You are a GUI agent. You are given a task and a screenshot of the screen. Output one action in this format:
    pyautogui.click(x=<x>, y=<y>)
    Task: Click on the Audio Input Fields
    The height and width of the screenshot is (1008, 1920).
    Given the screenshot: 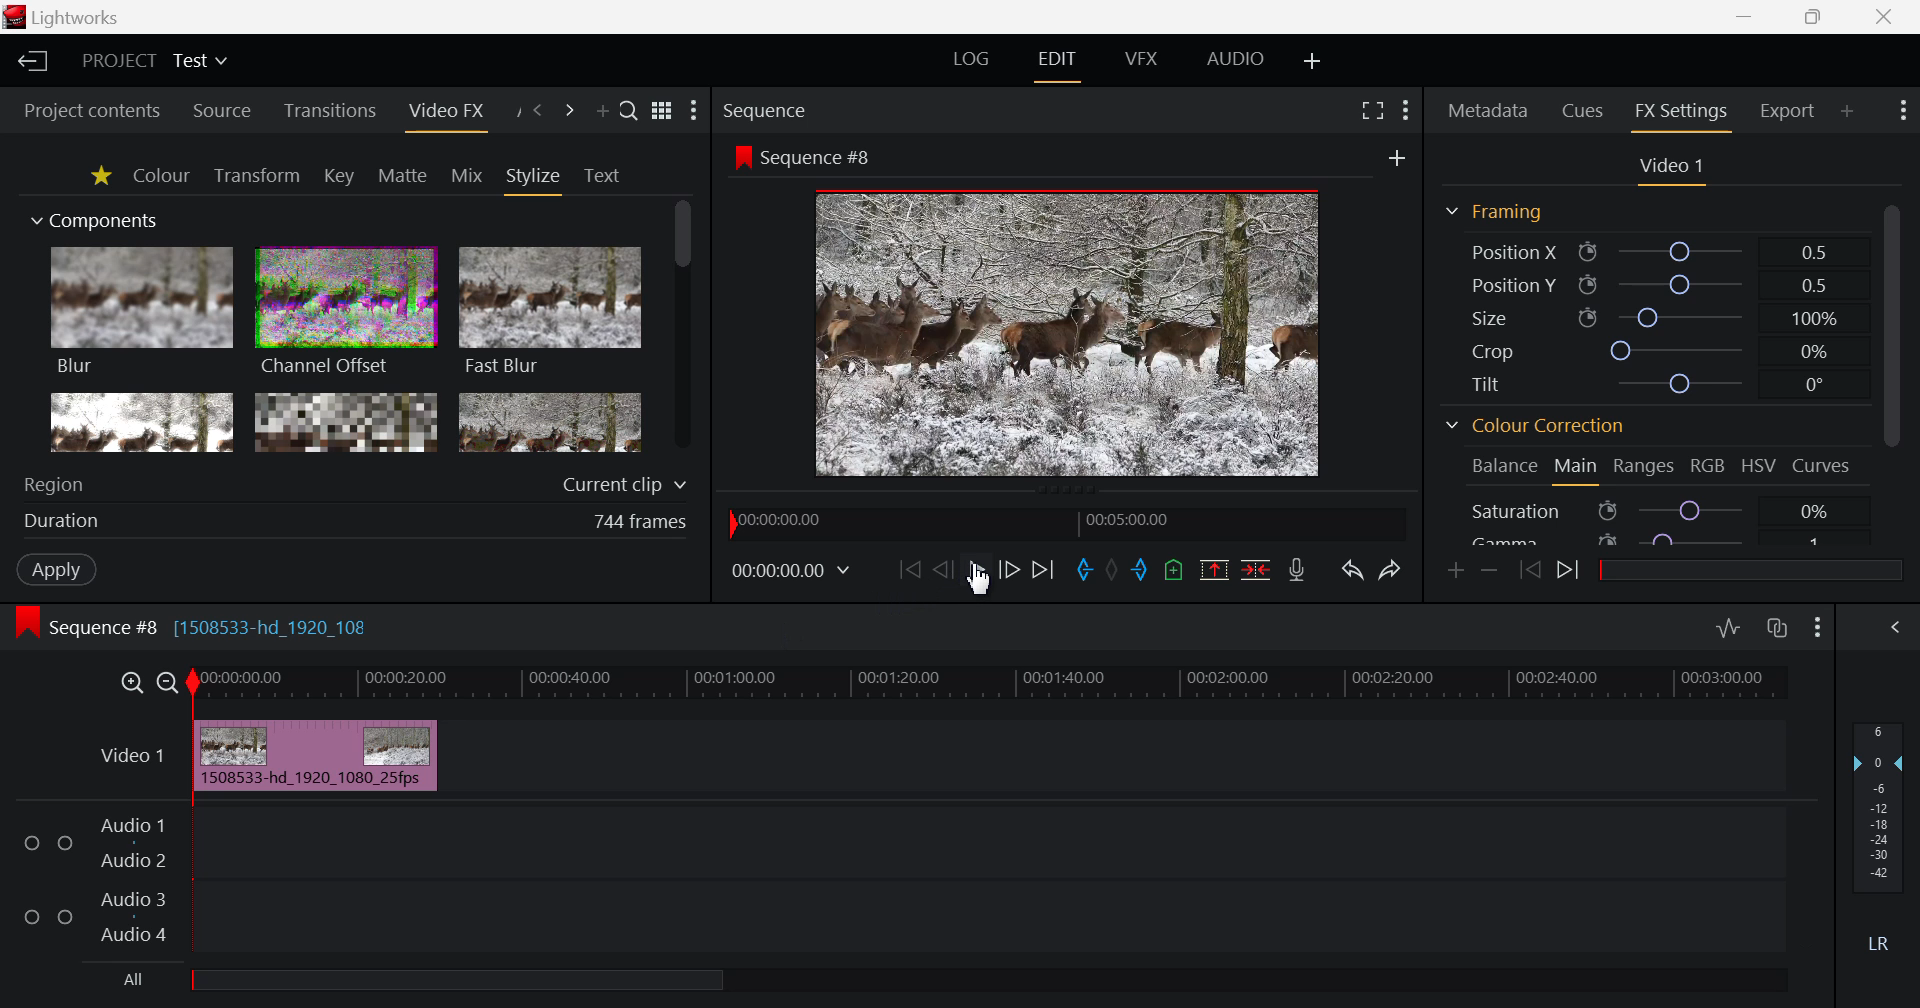 What is the action you would take?
    pyautogui.click(x=893, y=882)
    